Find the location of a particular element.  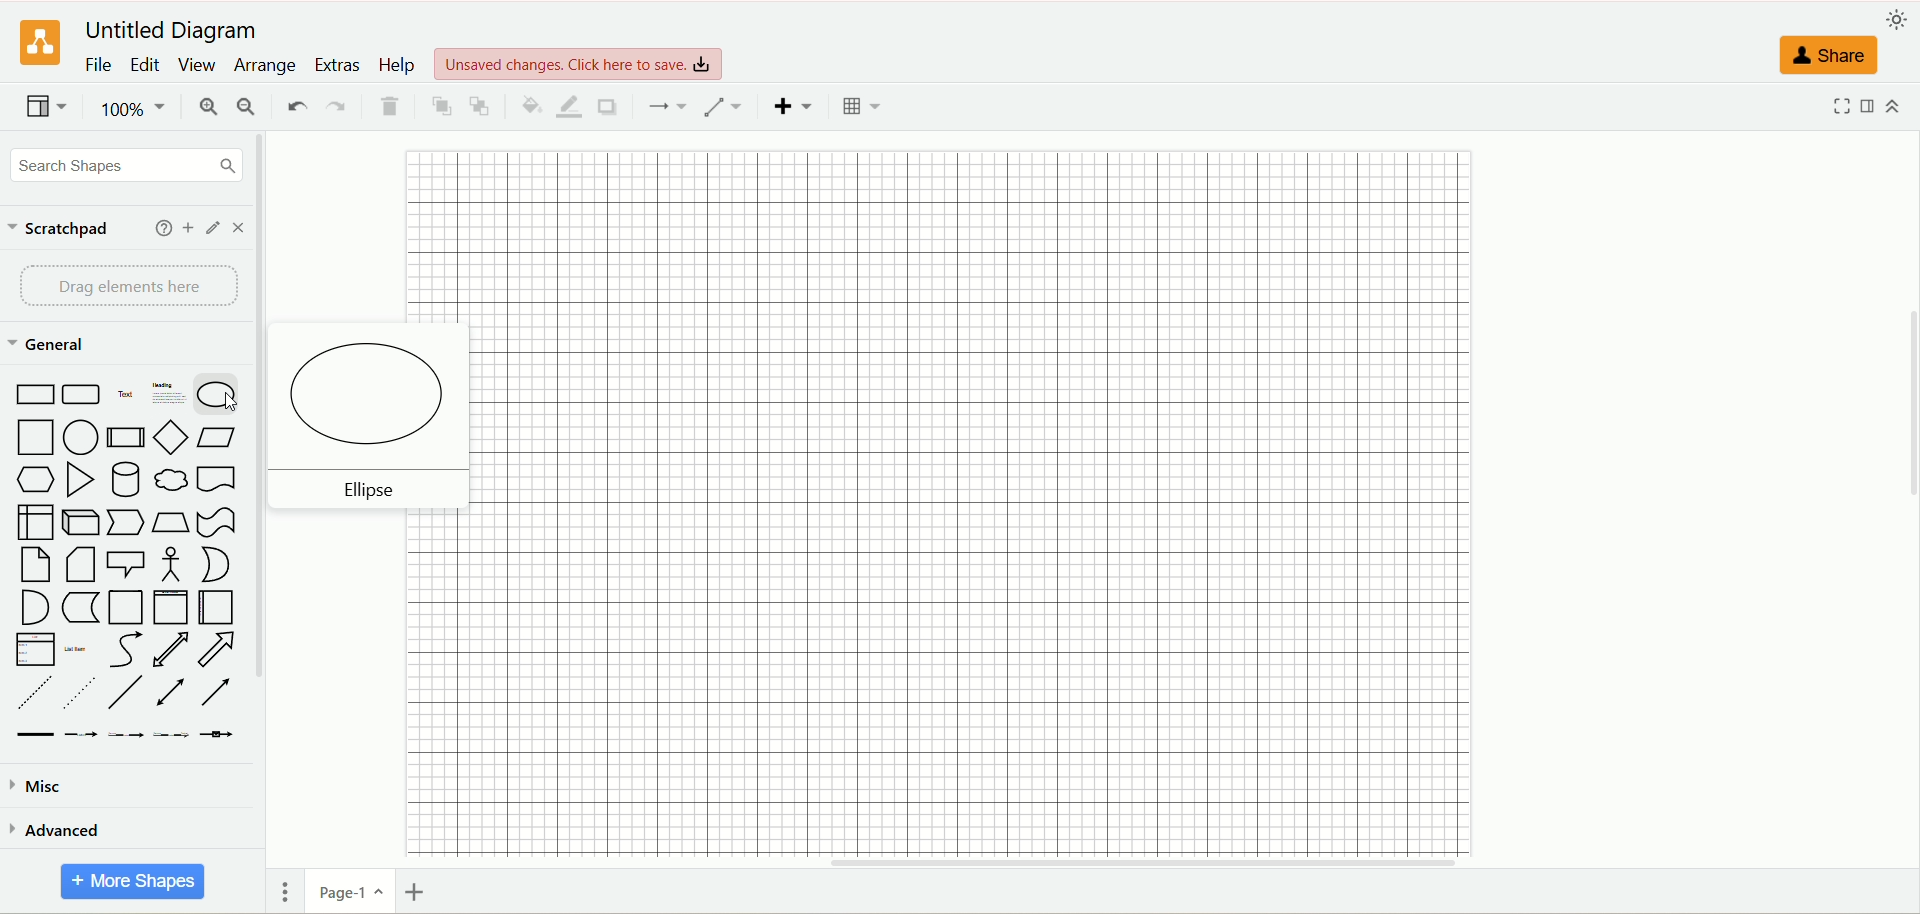

extras is located at coordinates (337, 64).